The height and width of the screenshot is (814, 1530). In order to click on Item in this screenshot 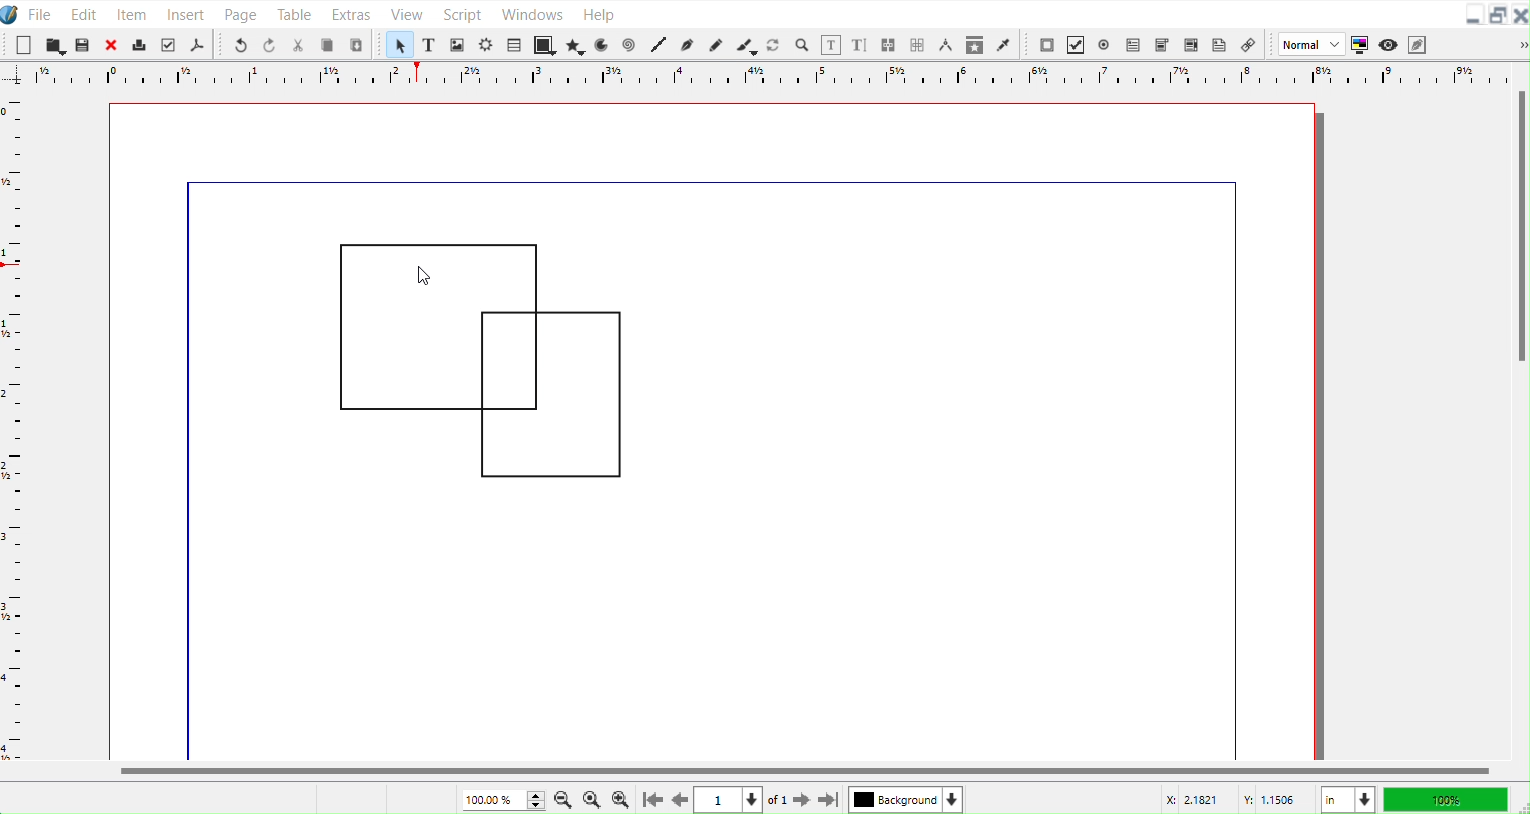, I will do `click(131, 12)`.